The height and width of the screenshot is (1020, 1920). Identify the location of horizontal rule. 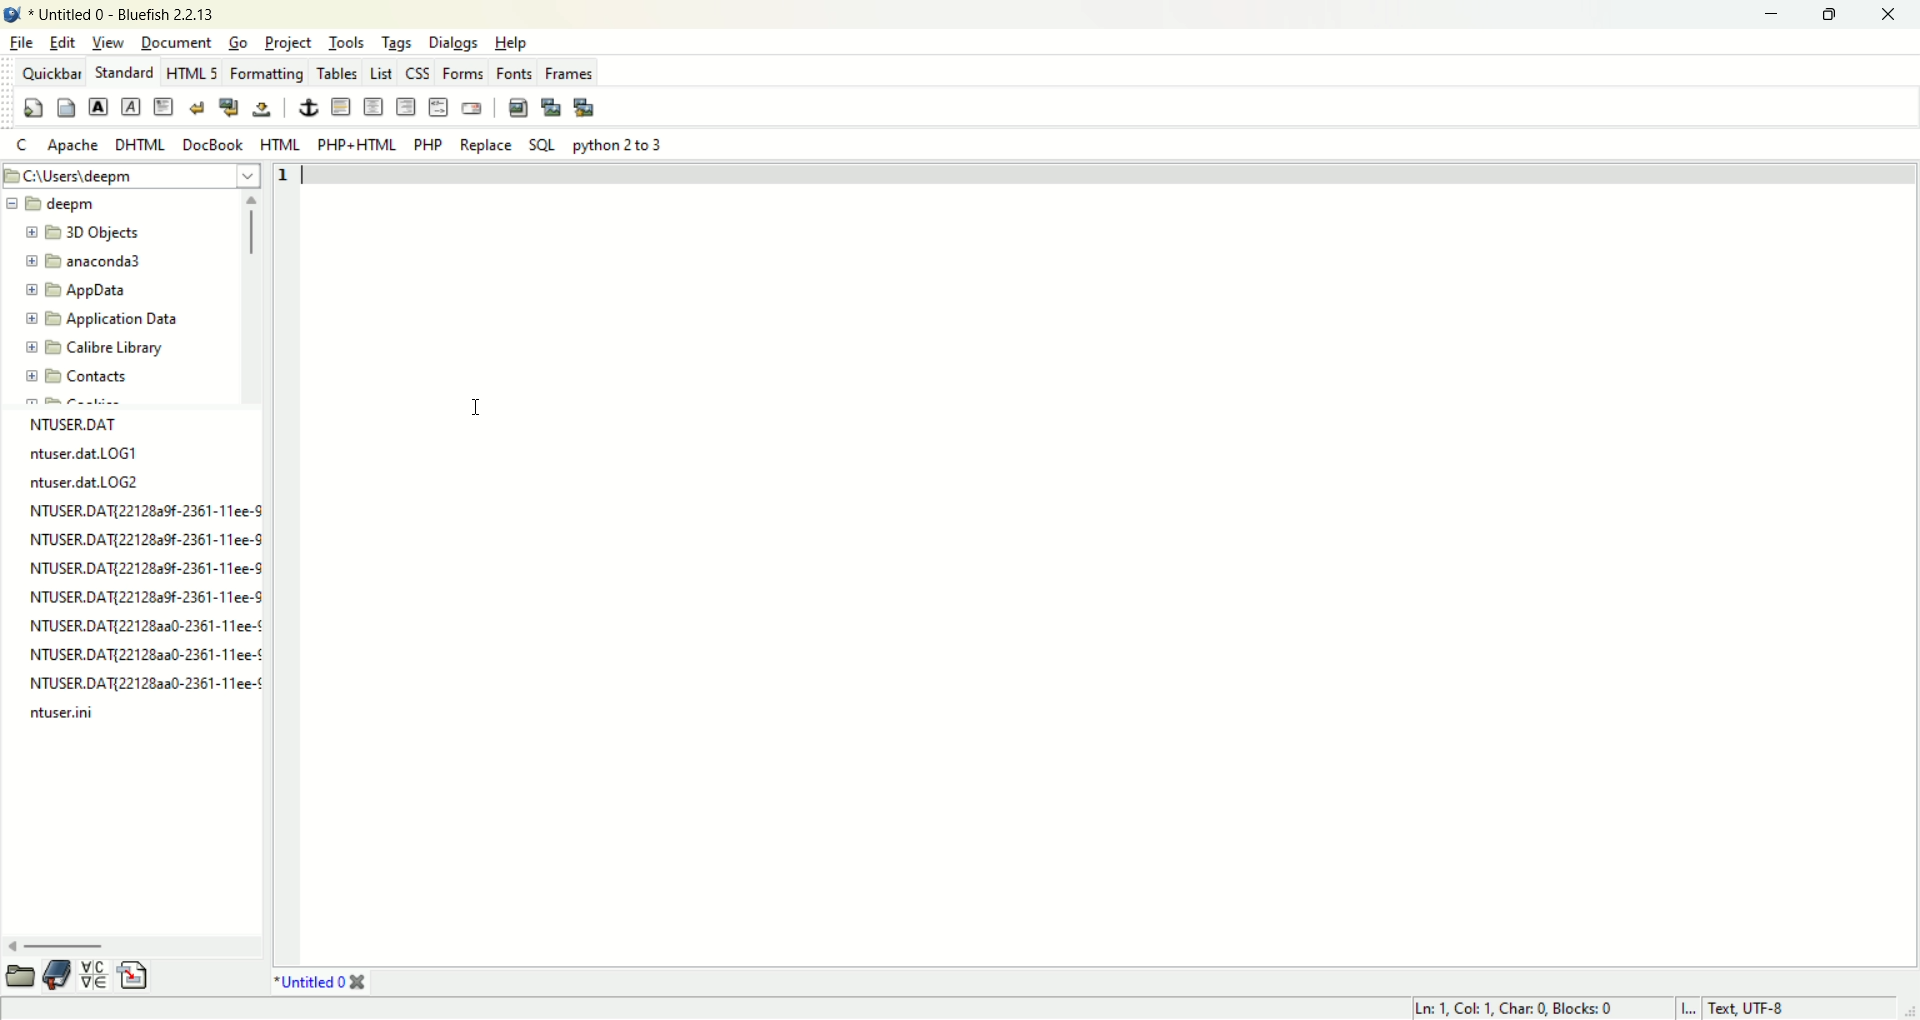
(339, 107).